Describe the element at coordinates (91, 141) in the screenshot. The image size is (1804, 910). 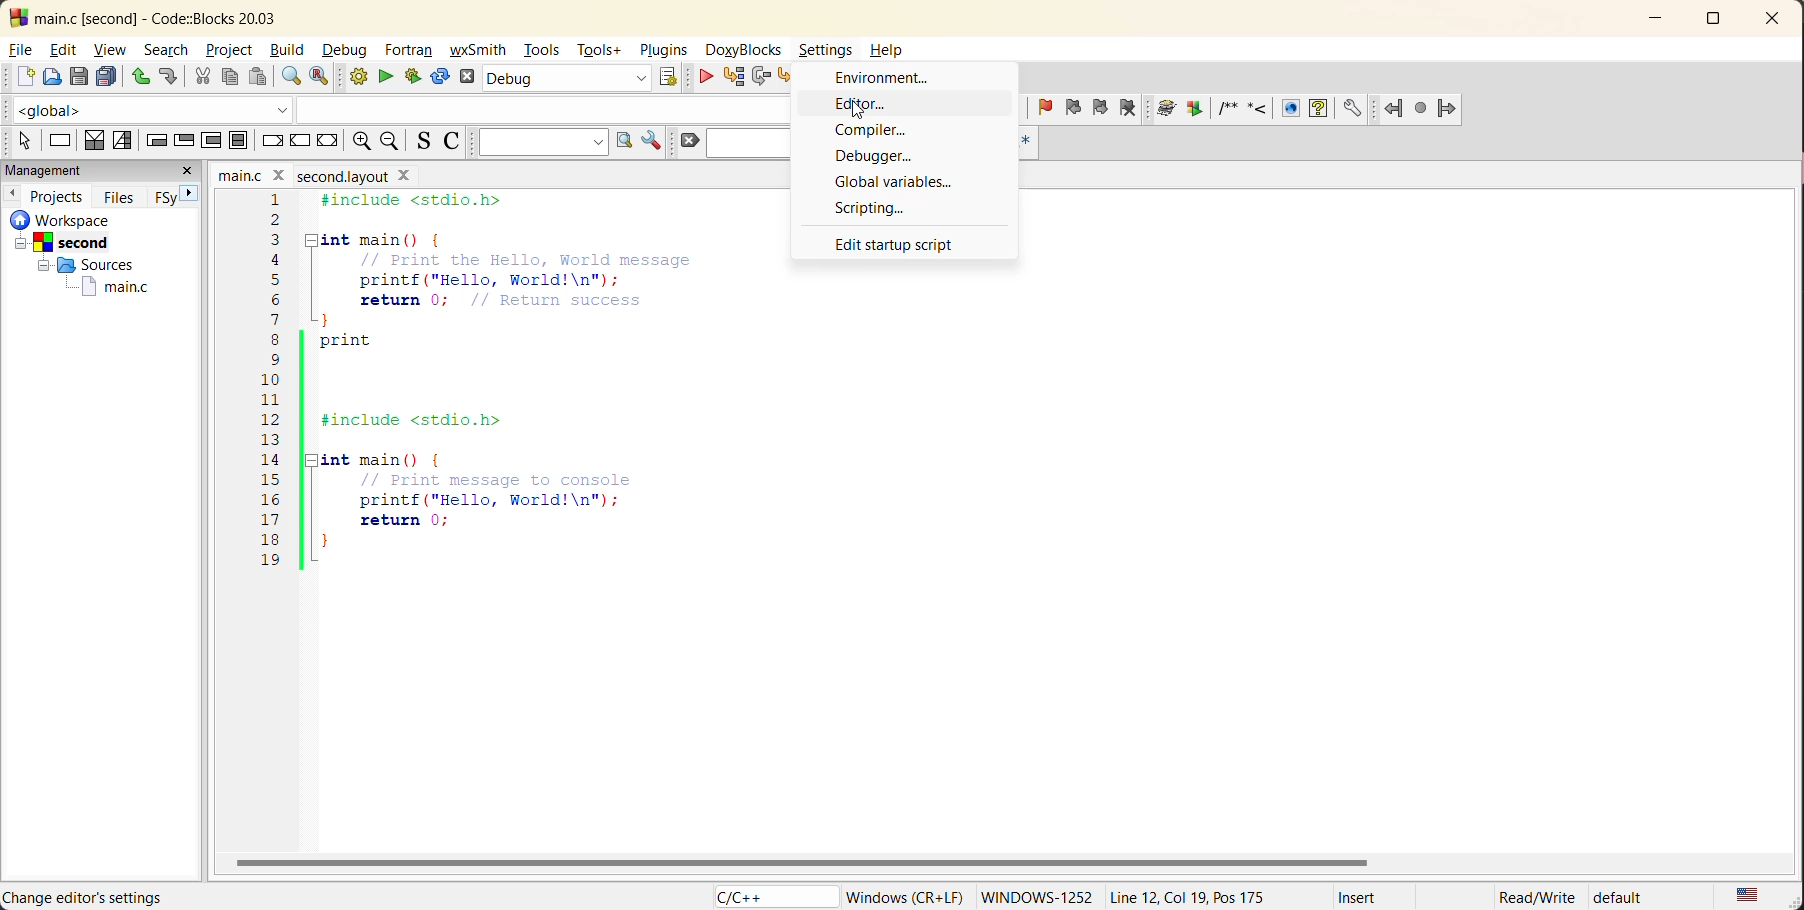
I see `decision` at that location.